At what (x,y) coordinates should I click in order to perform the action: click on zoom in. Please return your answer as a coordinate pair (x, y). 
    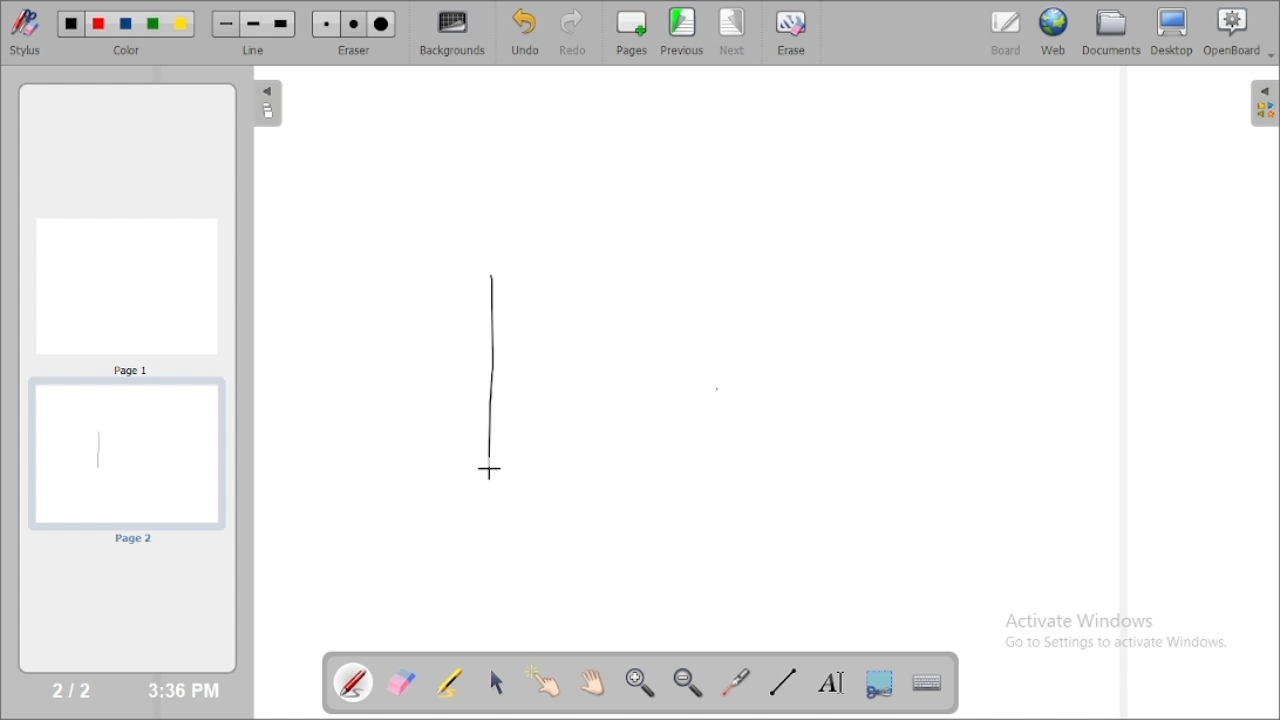
    Looking at the image, I should click on (639, 683).